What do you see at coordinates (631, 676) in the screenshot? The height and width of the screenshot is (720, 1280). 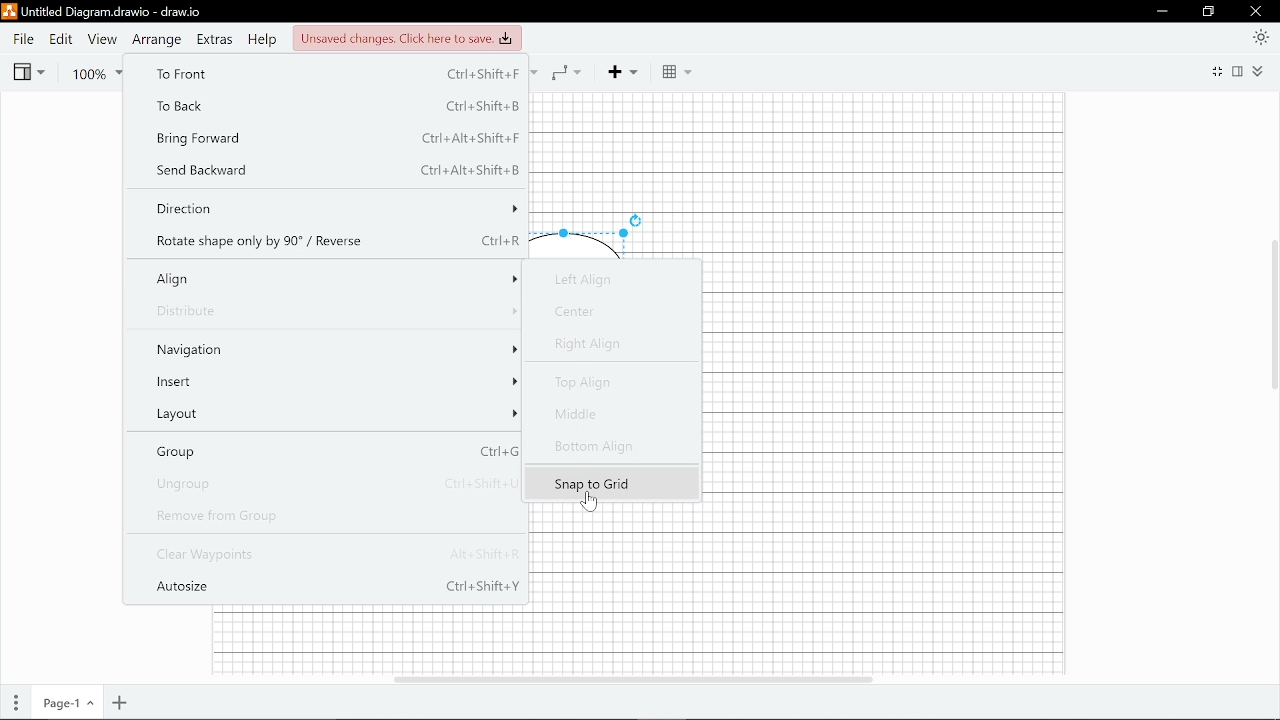 I see `Horizontal scrollbar` at bounding box center [631, 676].